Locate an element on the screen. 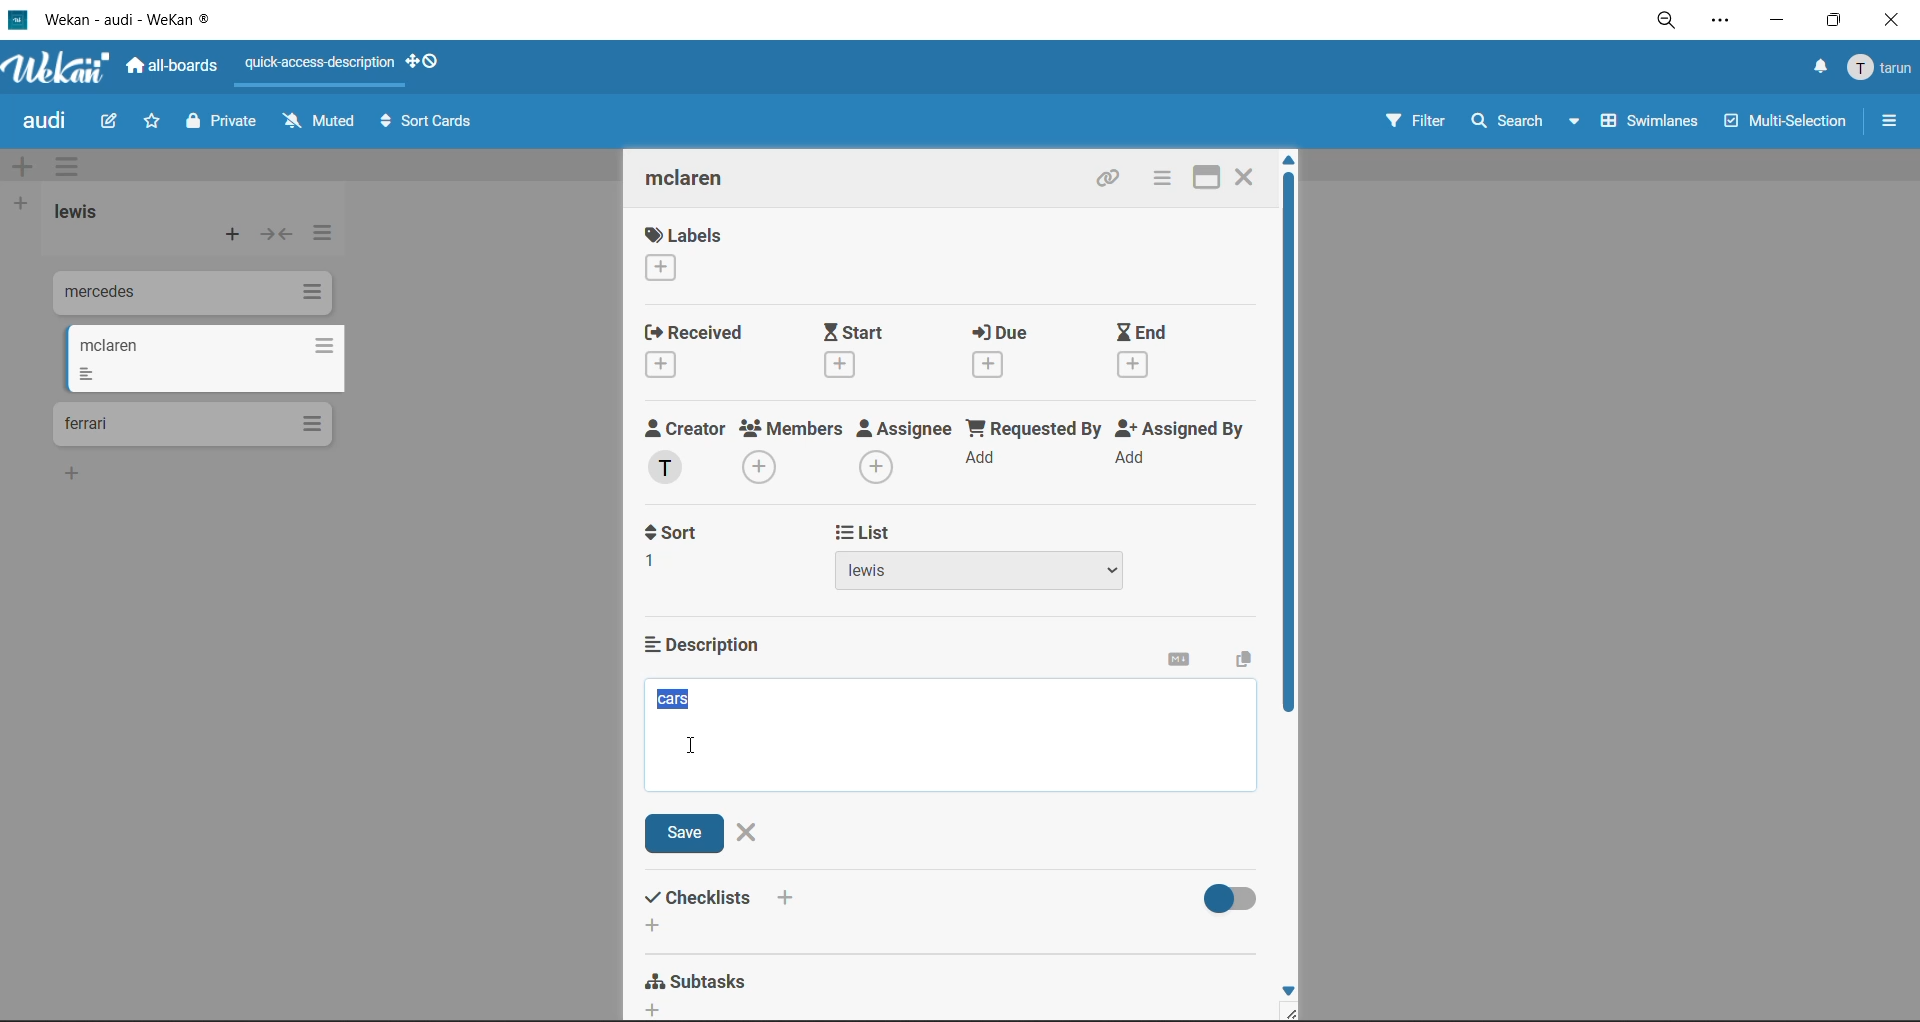 Image resolution: width=1920 pixels, height=1022 pixels. card actions is located at coordinates (1161, 178).